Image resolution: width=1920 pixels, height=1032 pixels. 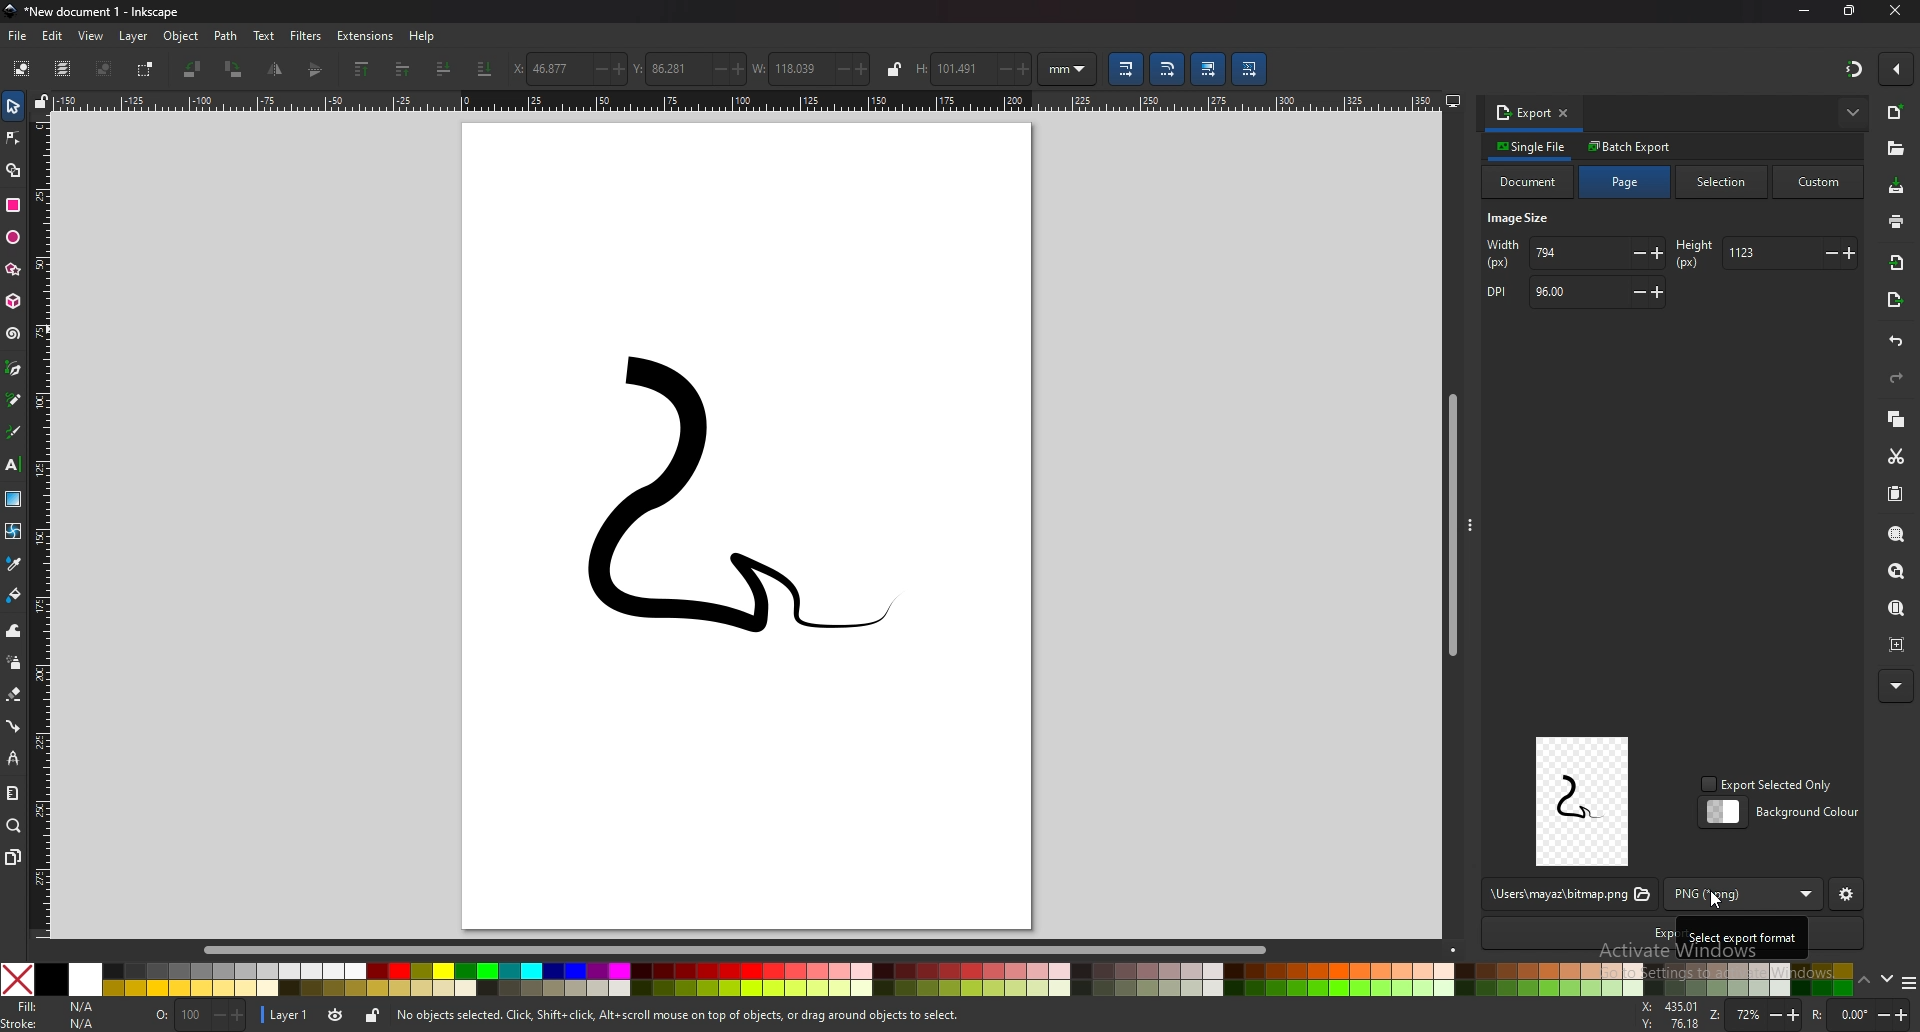 I want to click on lower selection one step, so click(x=445, y=67).